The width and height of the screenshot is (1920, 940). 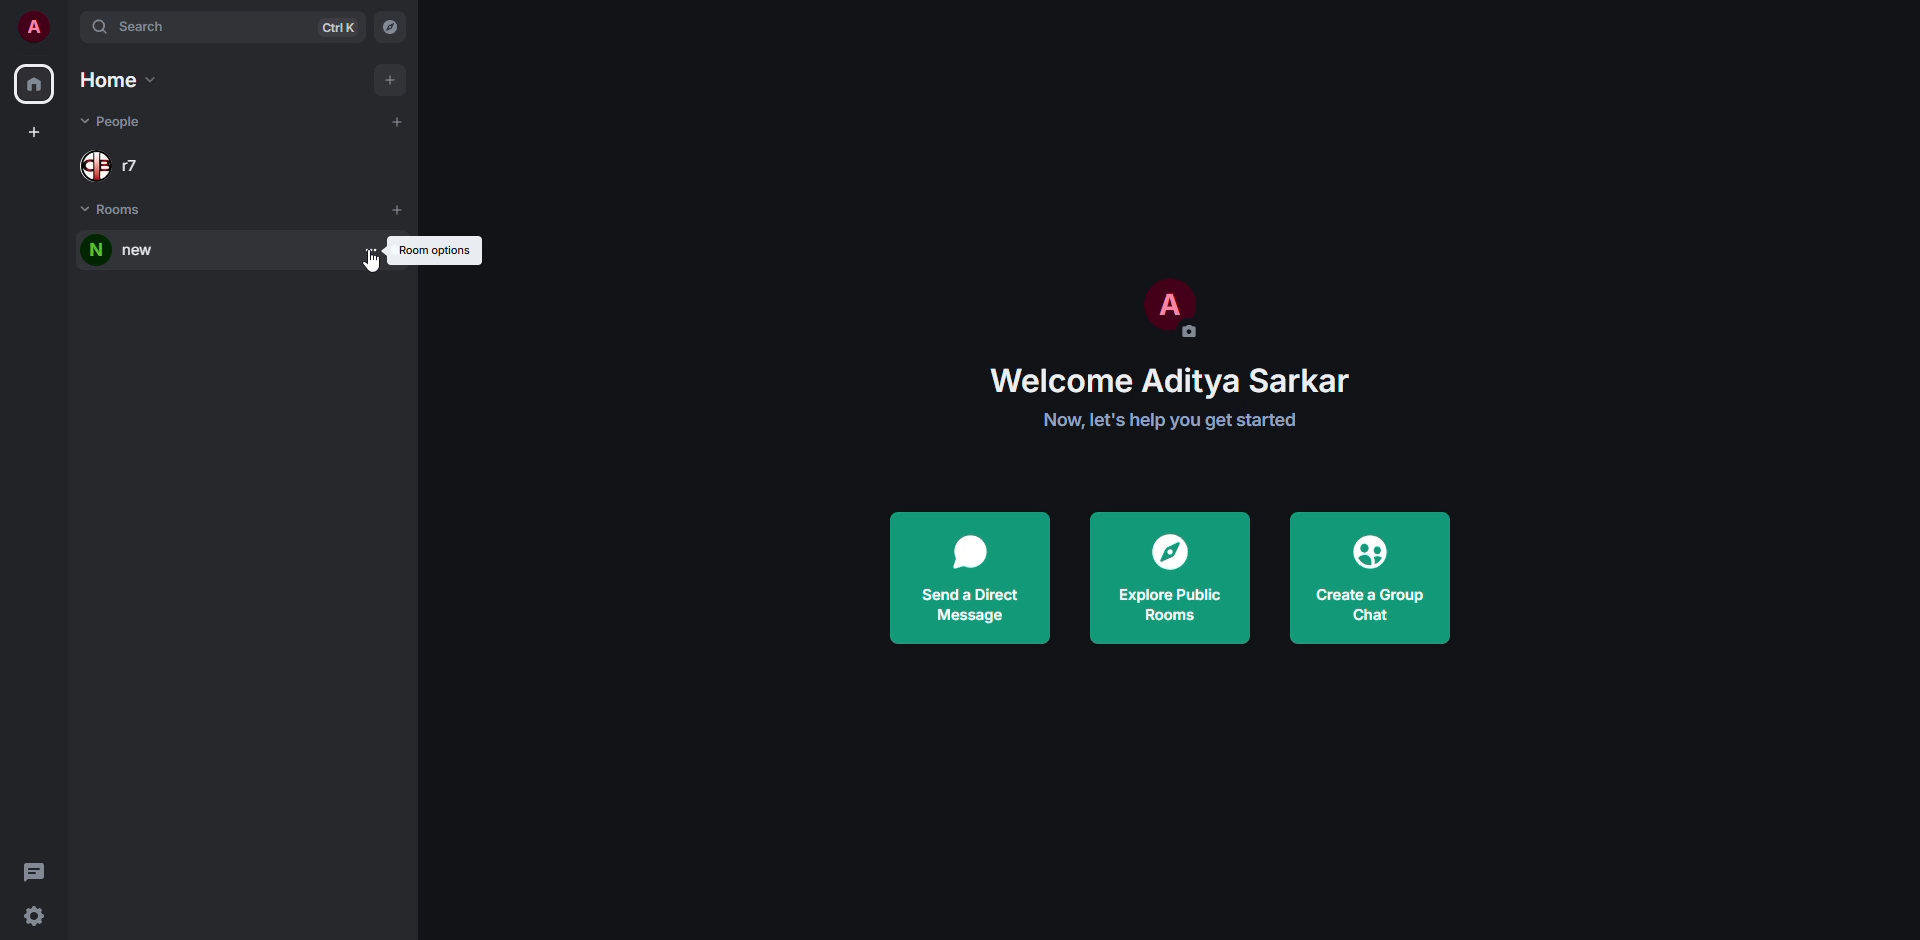 I want to click on welcome Aditya Sarkar now, let's help you get started, so click(x=1183, y=400).